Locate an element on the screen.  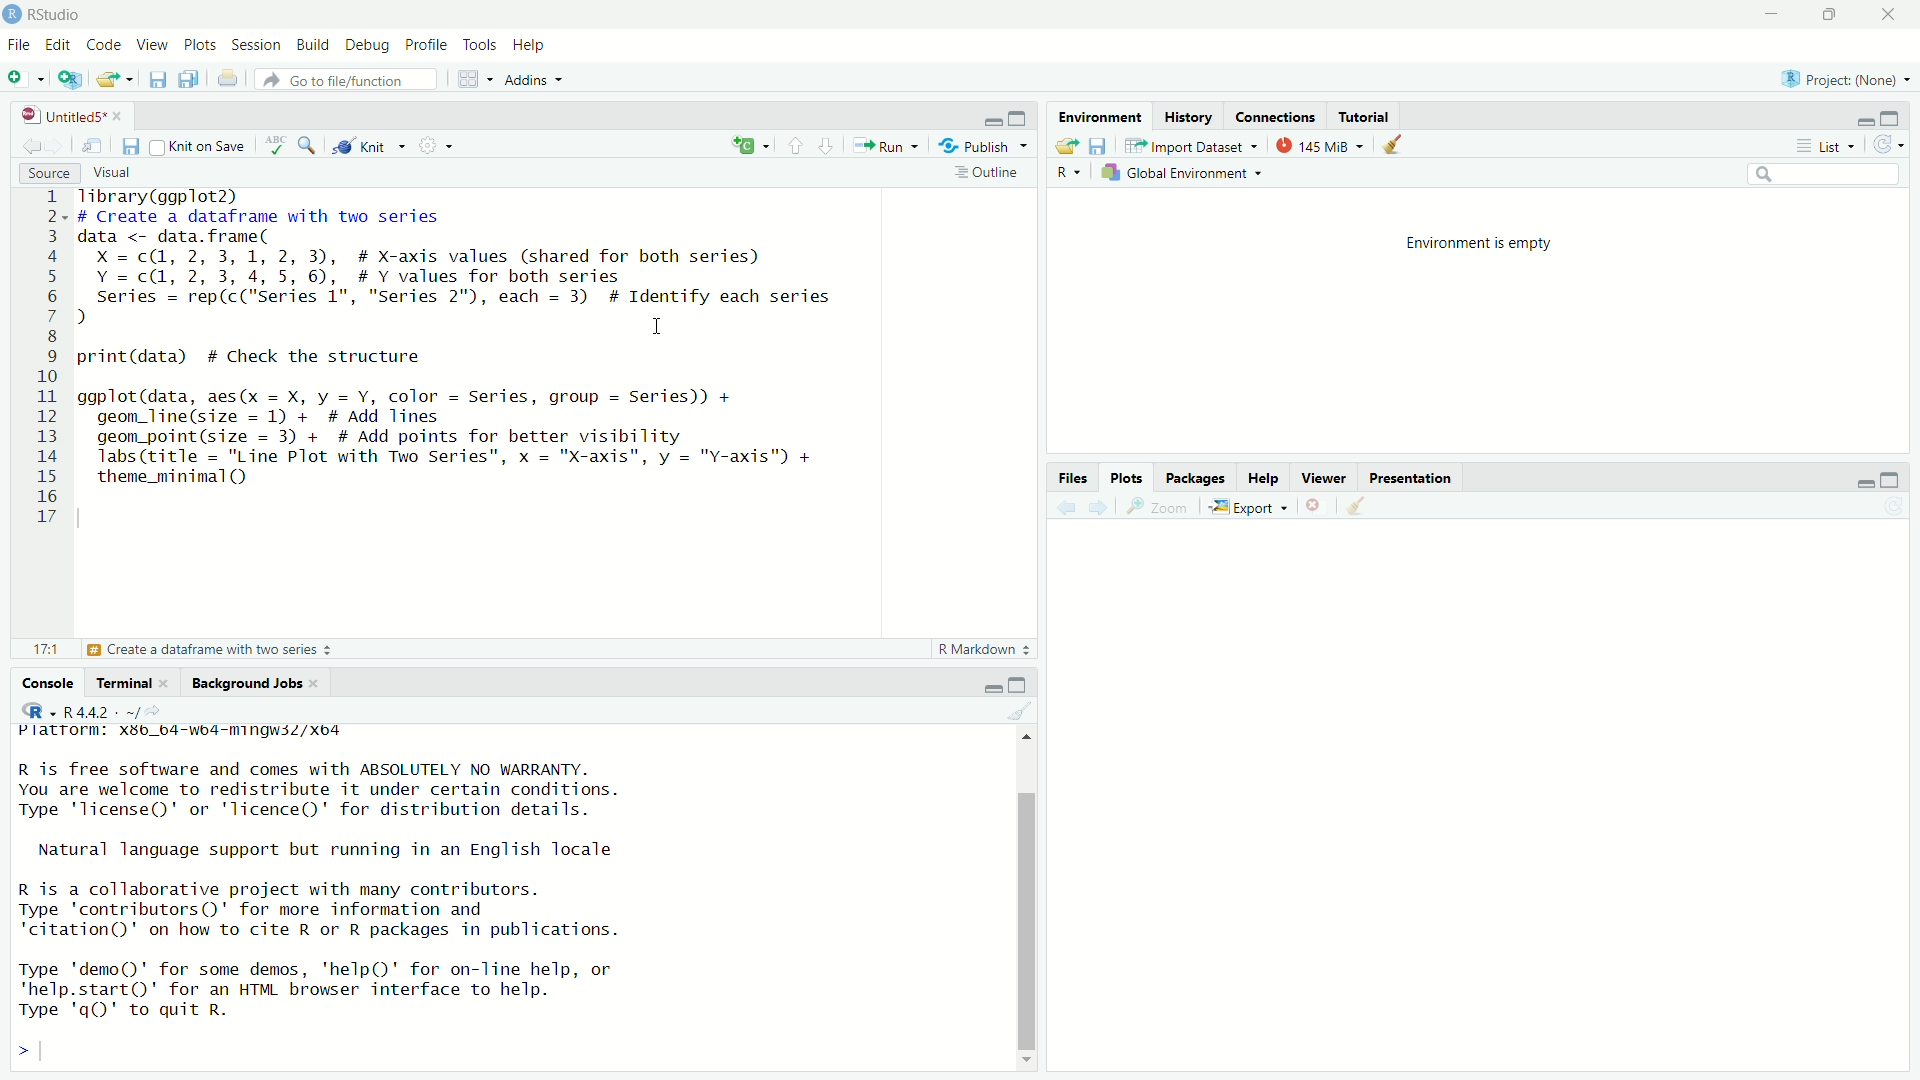
Build is located at coordinates (313, 48).